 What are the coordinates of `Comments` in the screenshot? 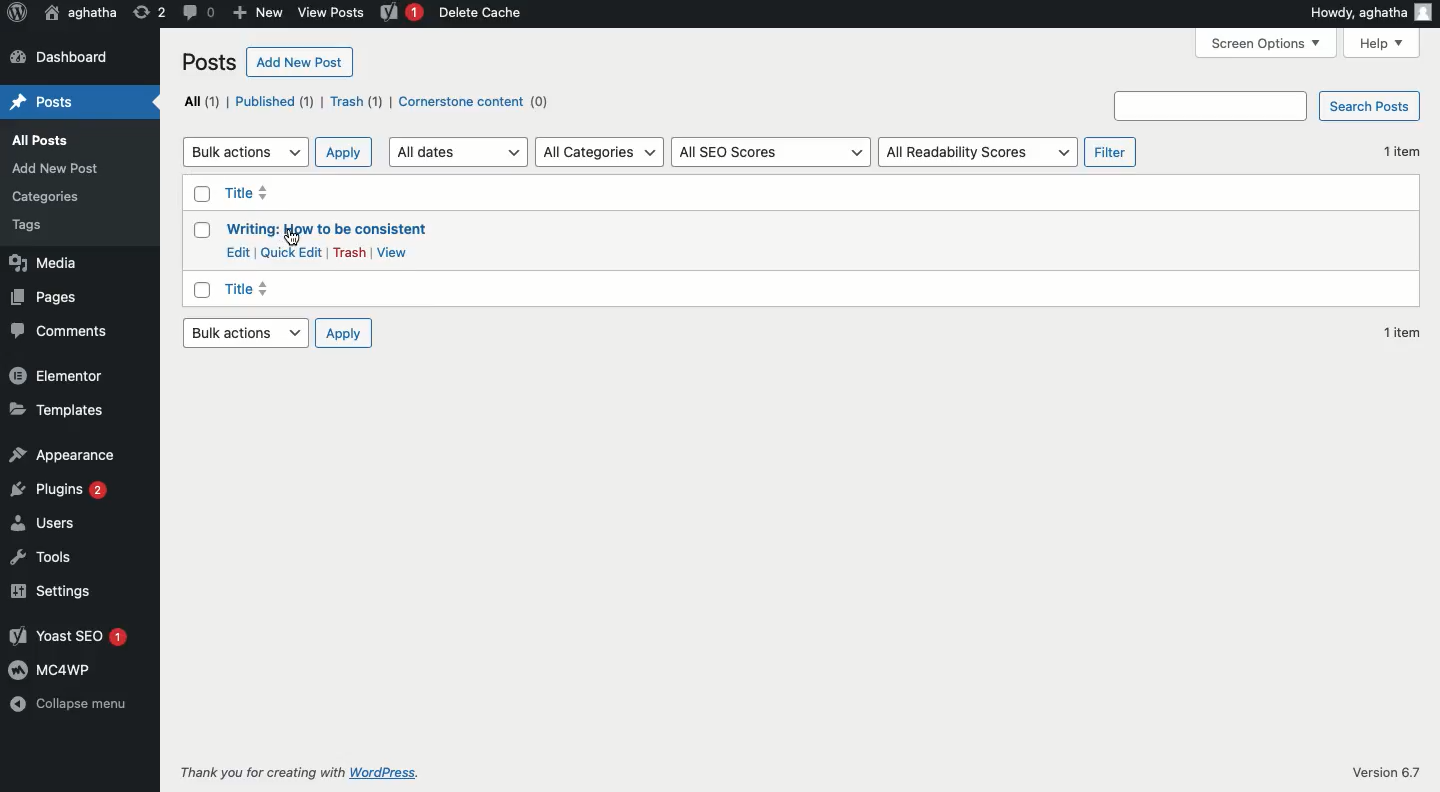 It's located at (61, 332).